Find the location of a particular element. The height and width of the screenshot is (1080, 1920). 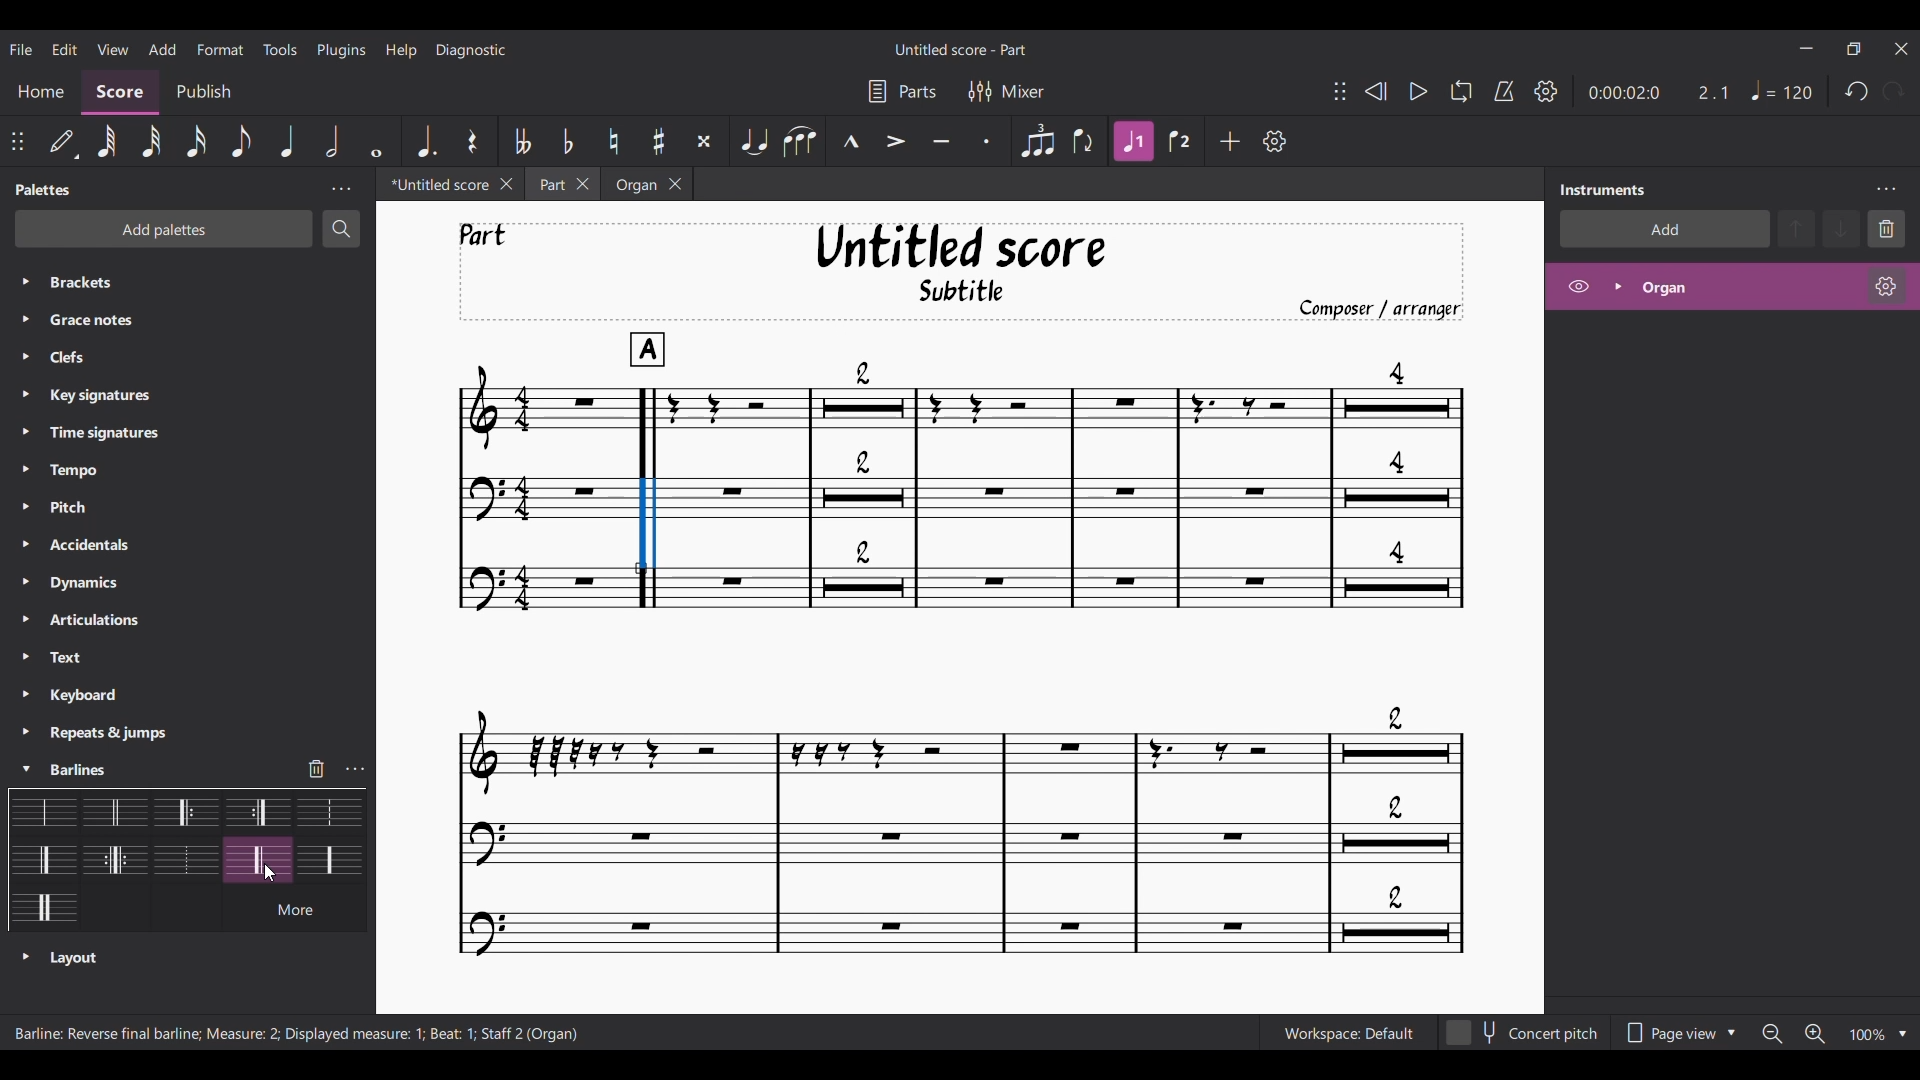

Help menu is located at coordinates (401, 50).